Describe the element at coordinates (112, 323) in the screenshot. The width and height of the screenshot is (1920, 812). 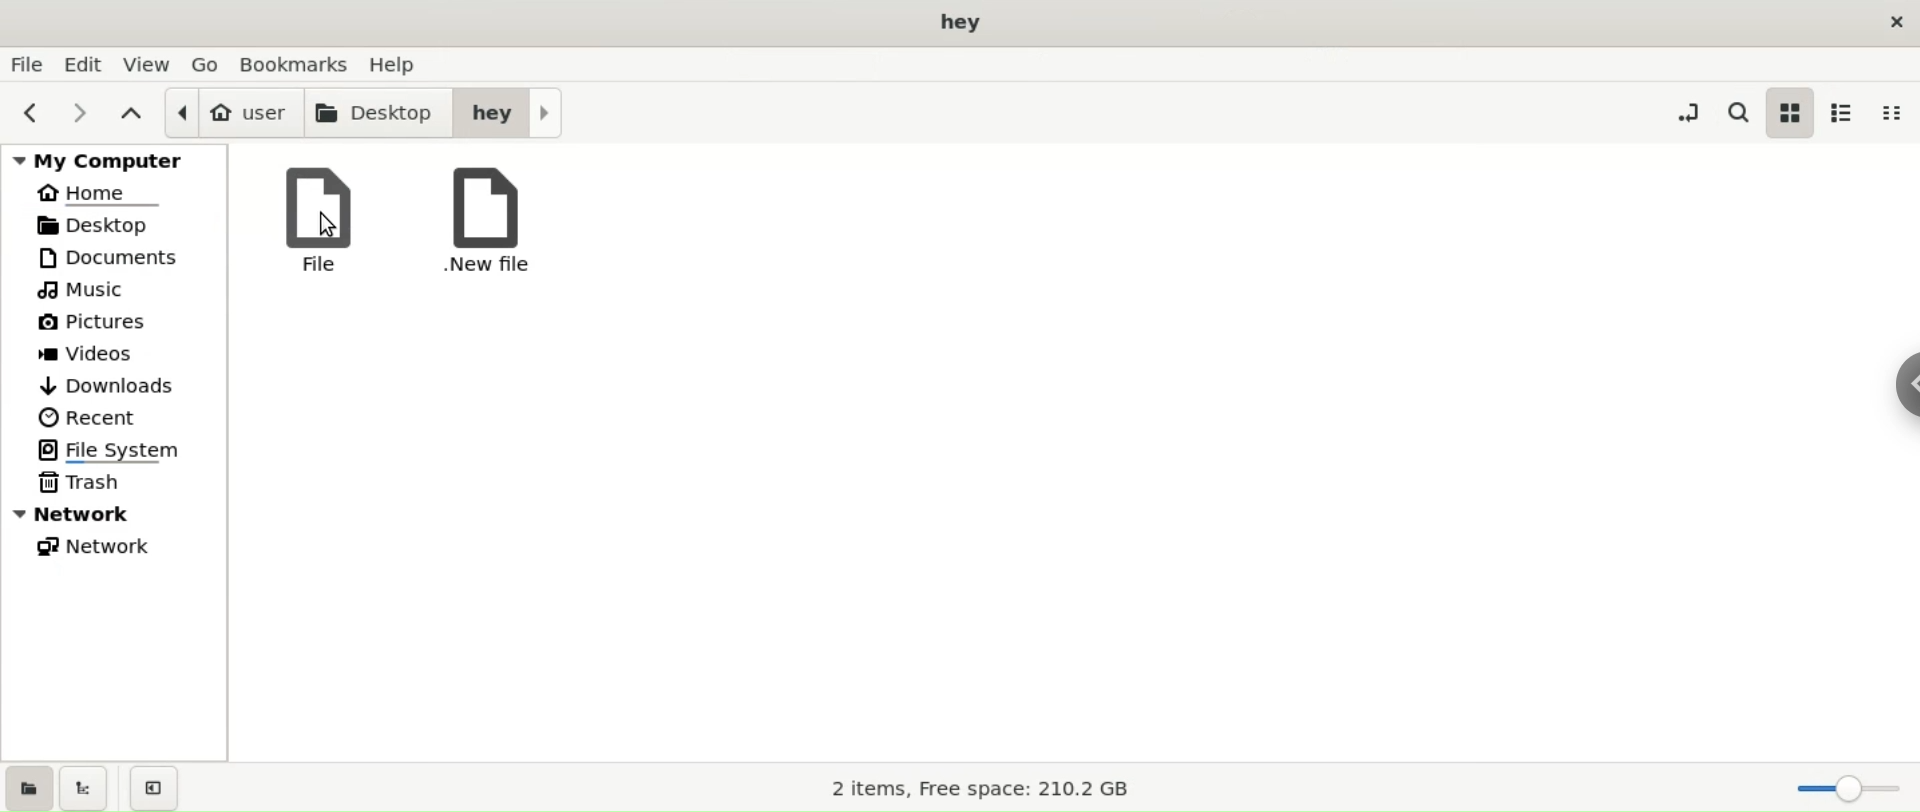
I see `pictures` at that location.